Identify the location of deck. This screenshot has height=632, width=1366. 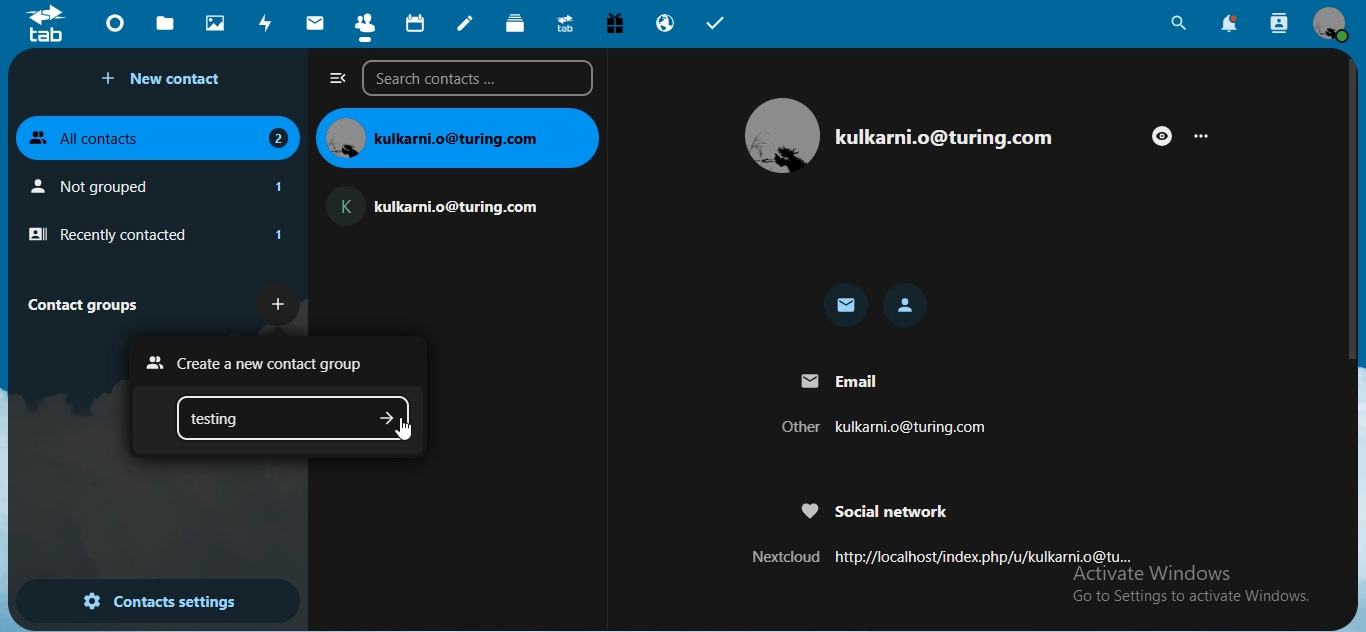
(517, 23).